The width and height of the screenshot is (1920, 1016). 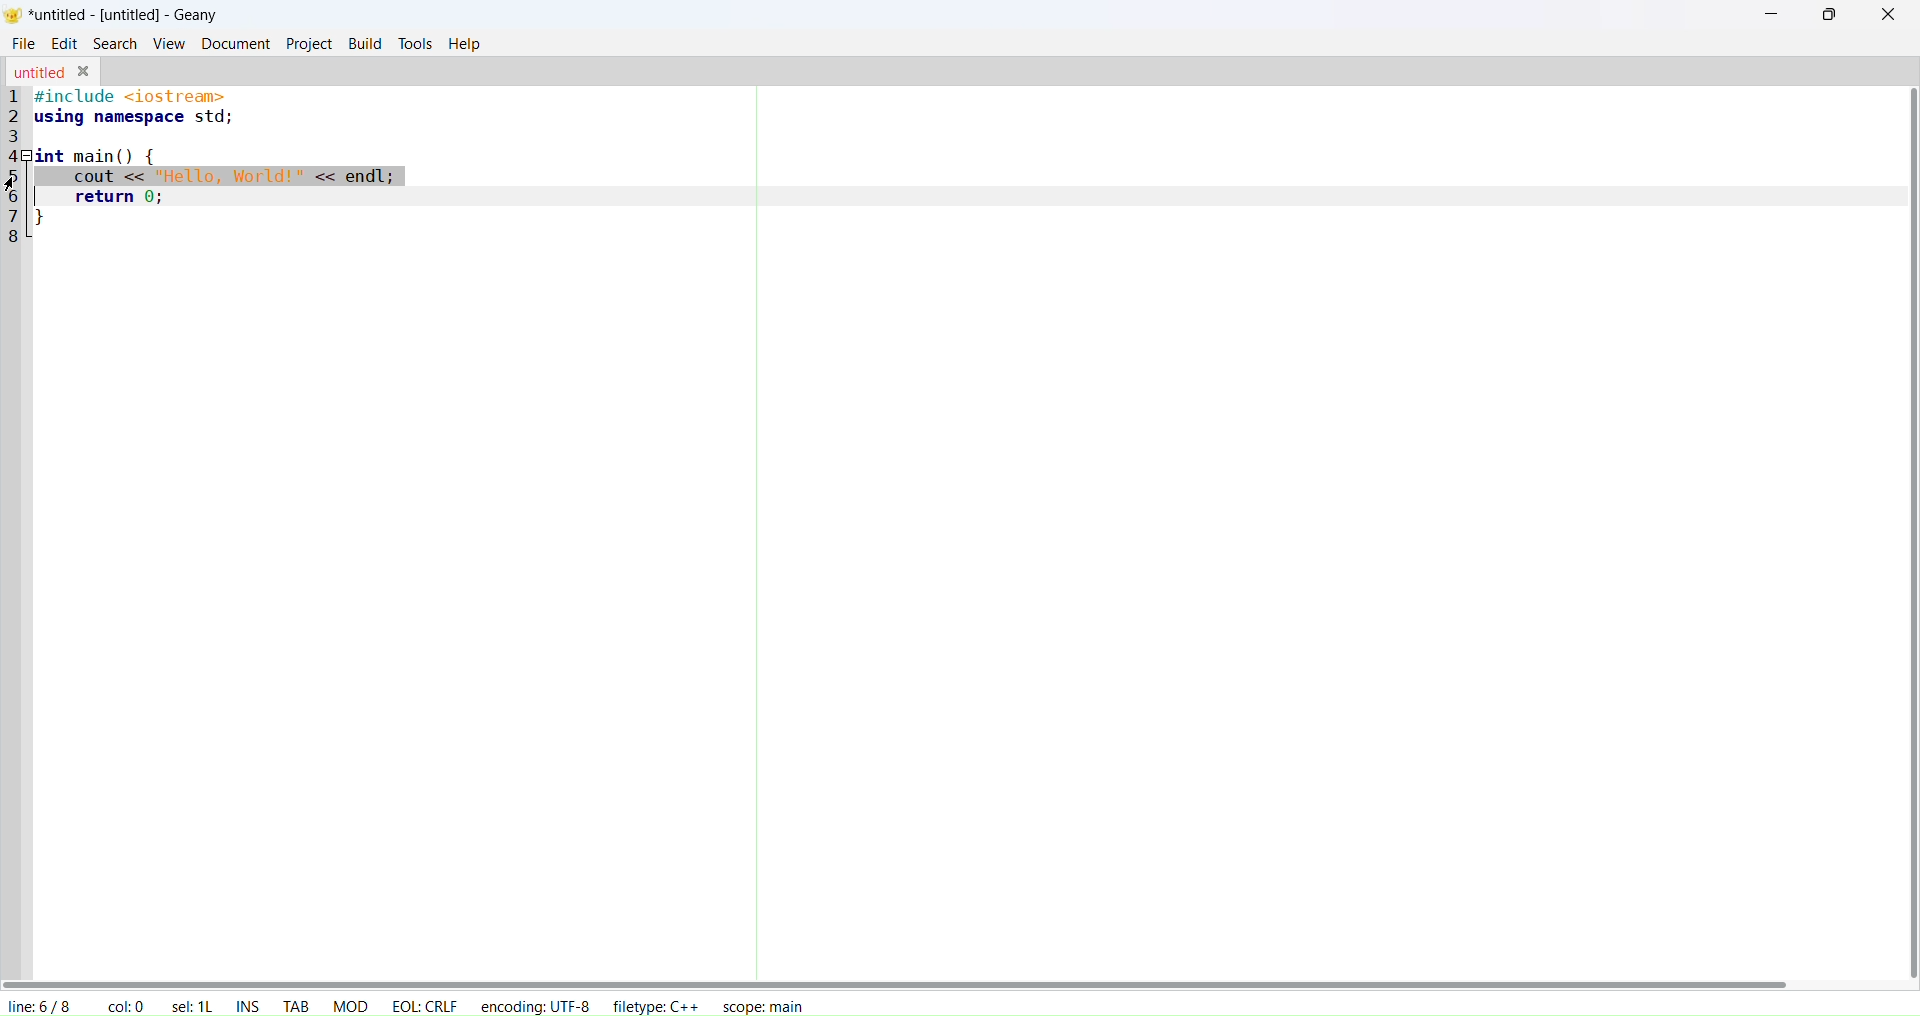 I want to click on edit, so click(x=67, y=42).